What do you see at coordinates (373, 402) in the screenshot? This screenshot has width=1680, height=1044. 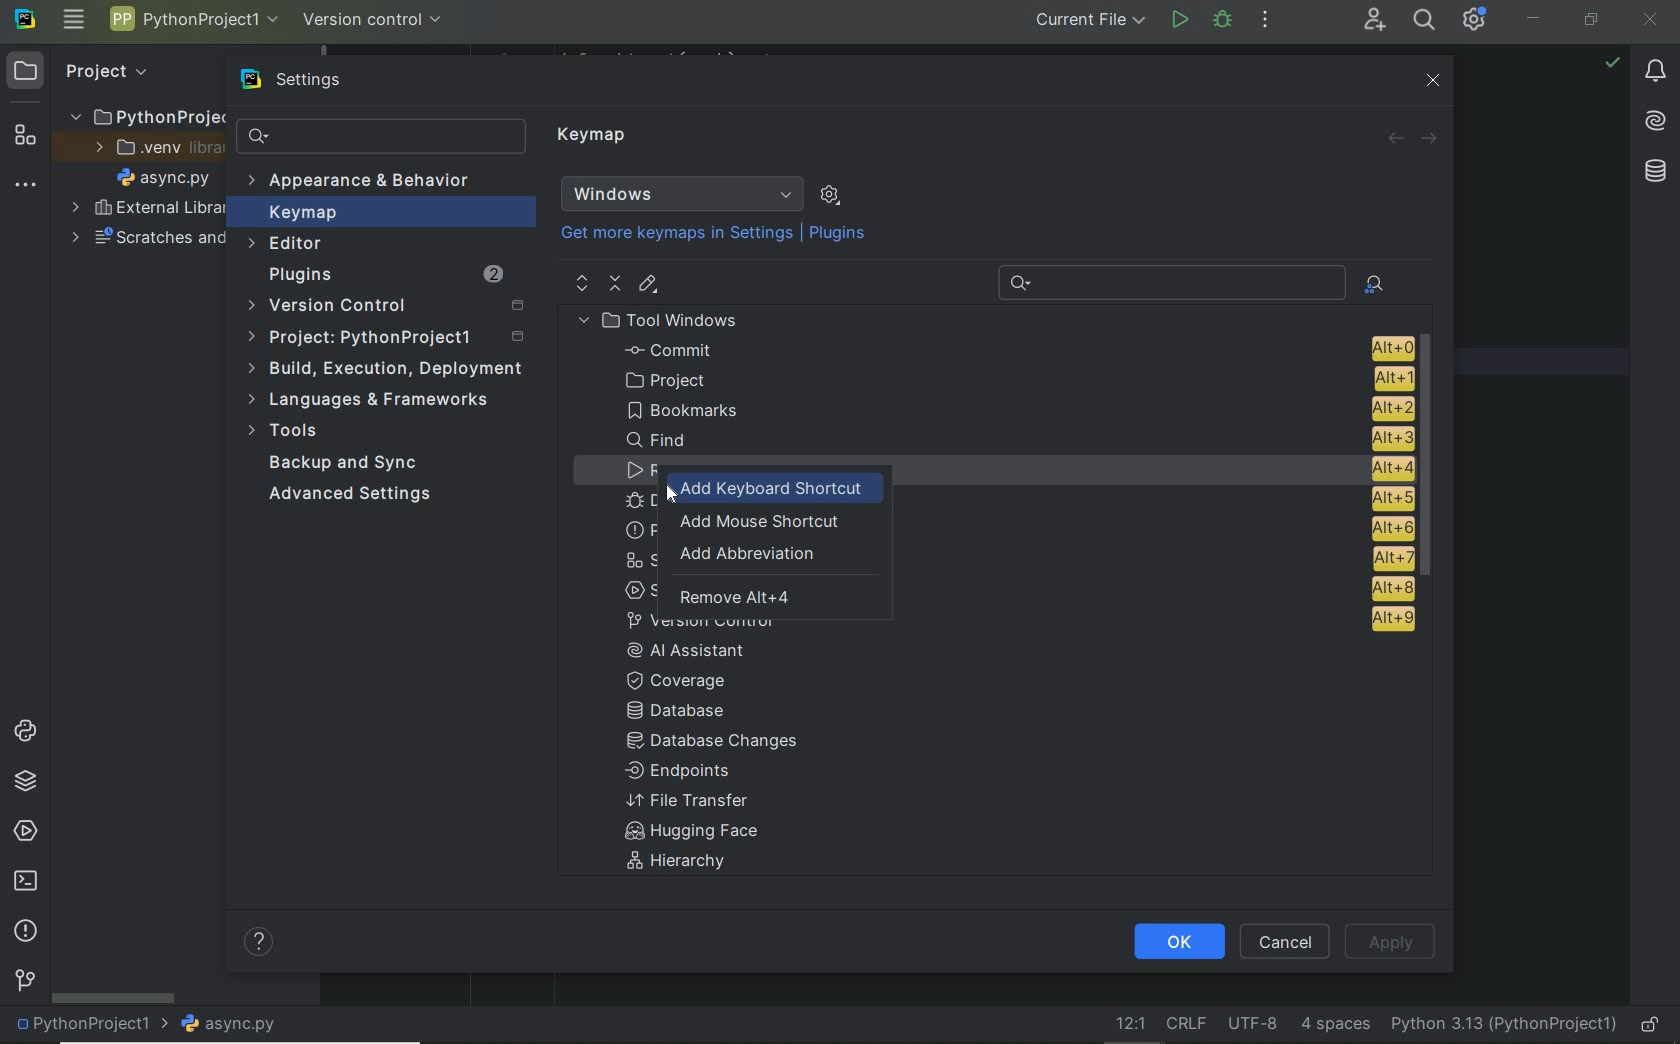 I see `Languages & frameworks` at bounding box center [373, 402].